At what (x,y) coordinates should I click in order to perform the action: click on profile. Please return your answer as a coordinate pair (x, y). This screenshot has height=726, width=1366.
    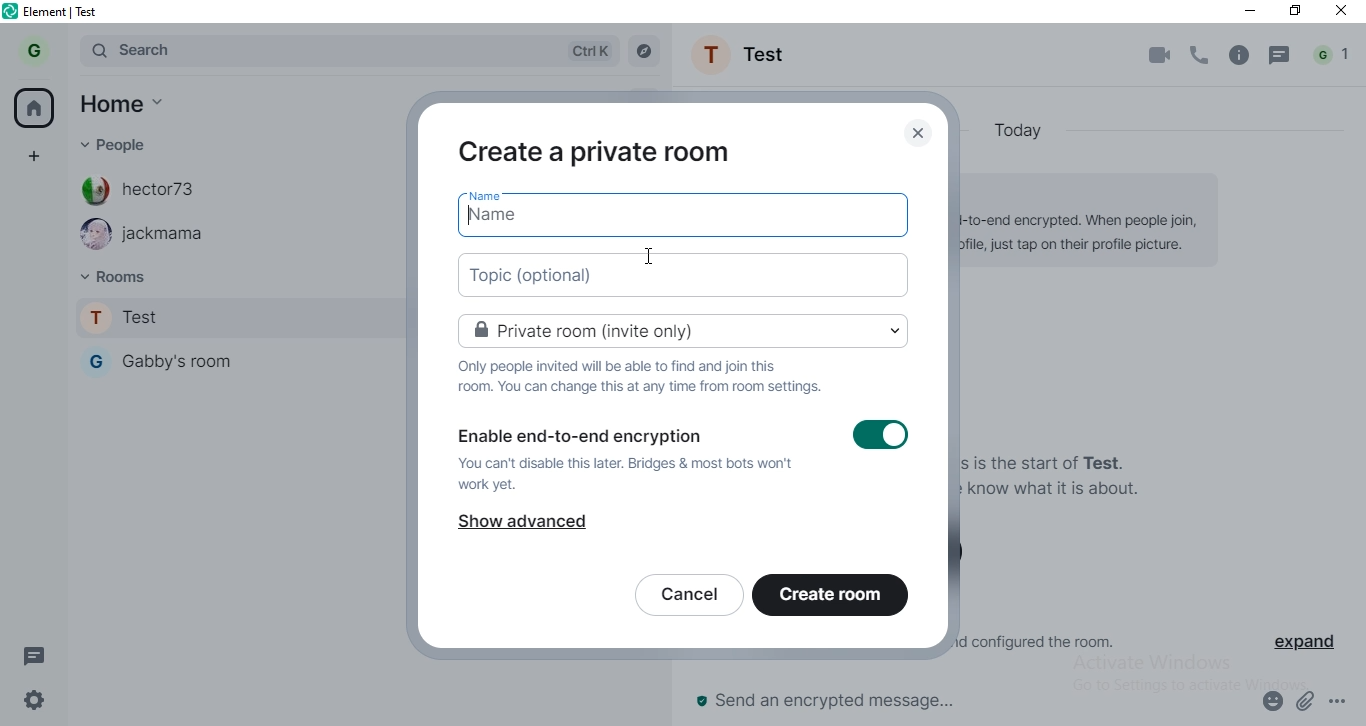
    Looking at the image, I should click on (34, 50).